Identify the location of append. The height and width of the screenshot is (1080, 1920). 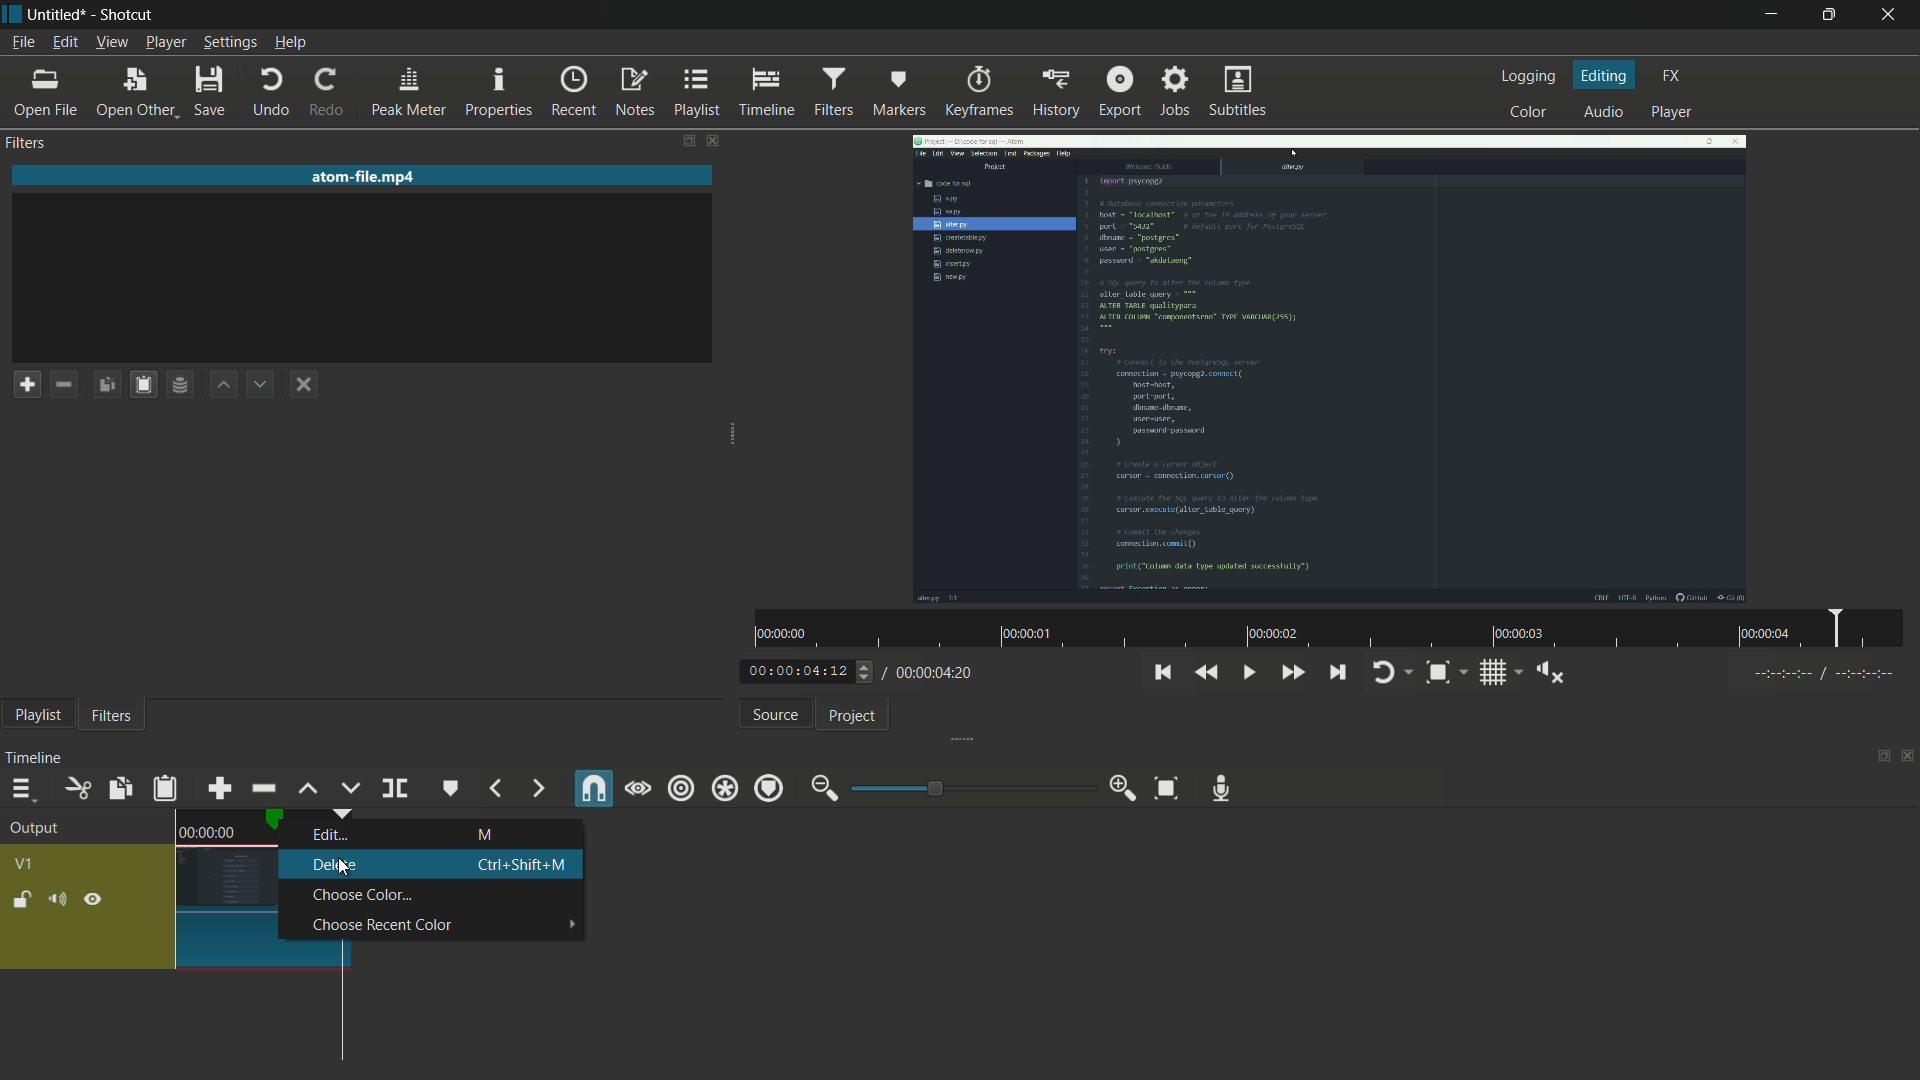
(220, 791).